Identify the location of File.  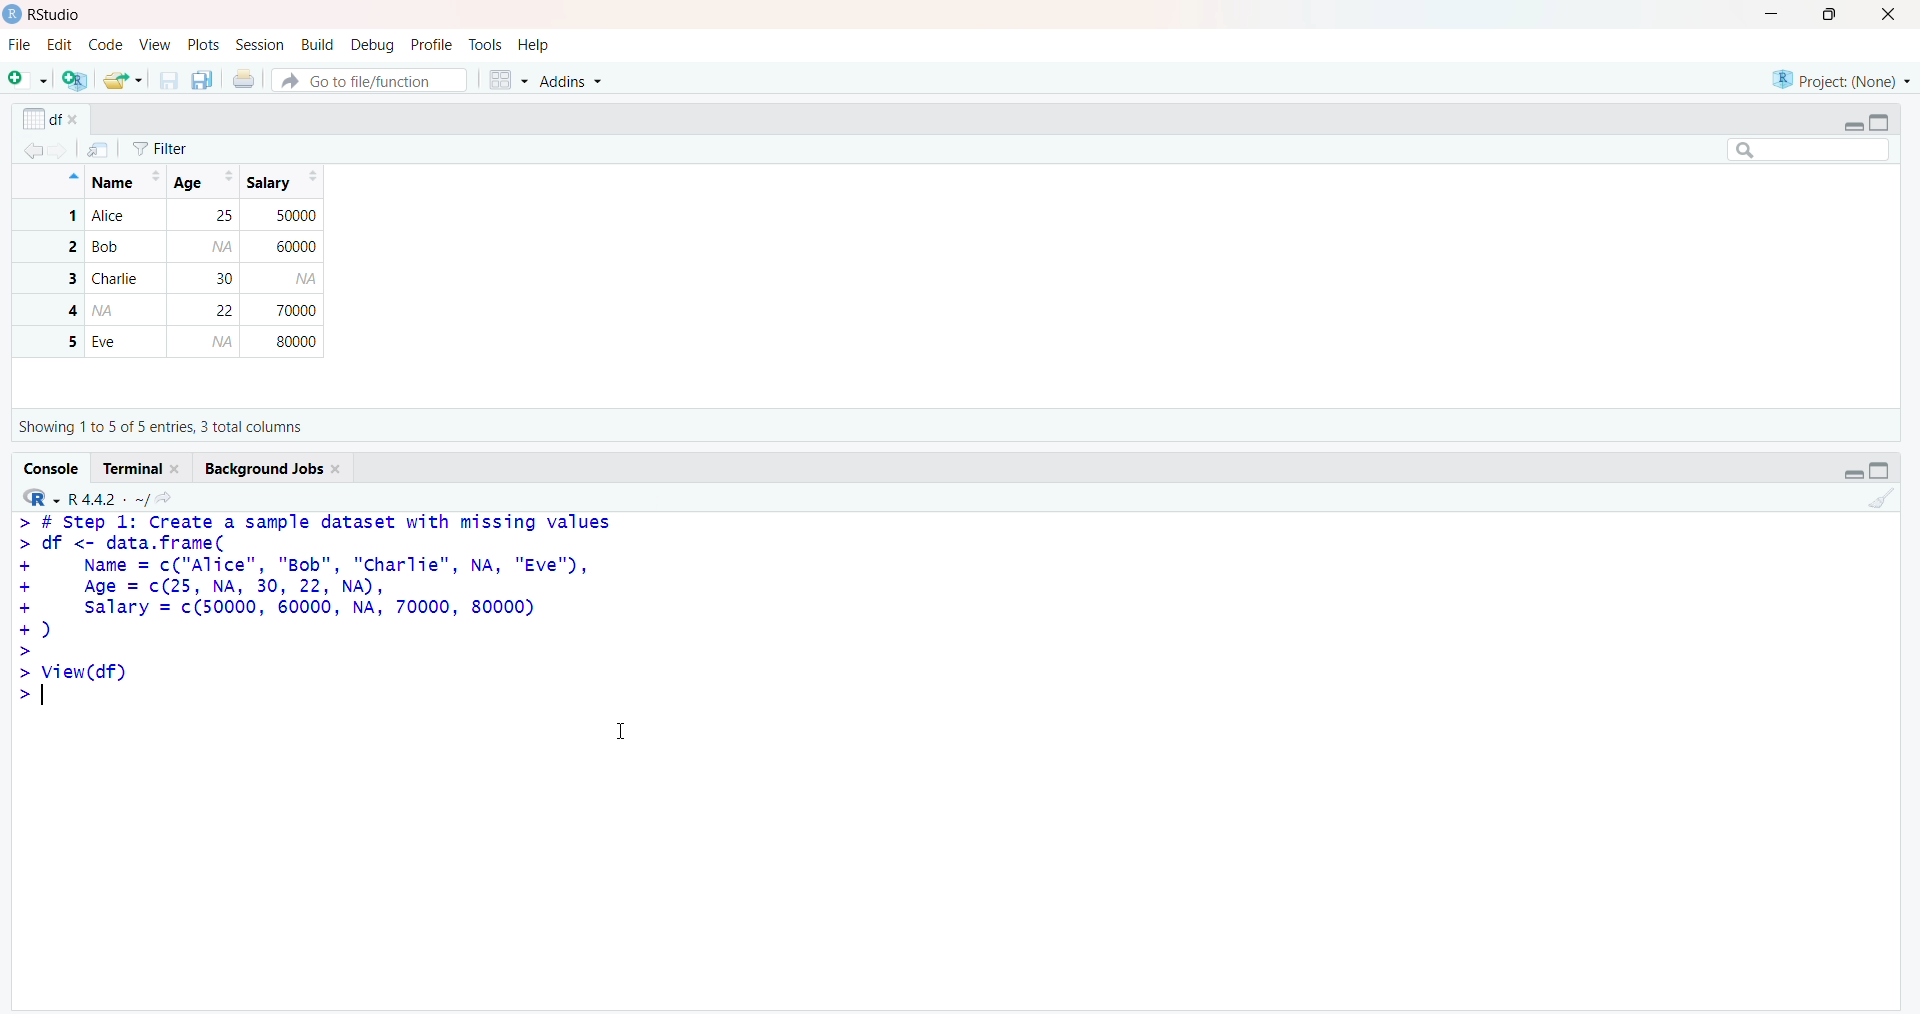
(20, 45).